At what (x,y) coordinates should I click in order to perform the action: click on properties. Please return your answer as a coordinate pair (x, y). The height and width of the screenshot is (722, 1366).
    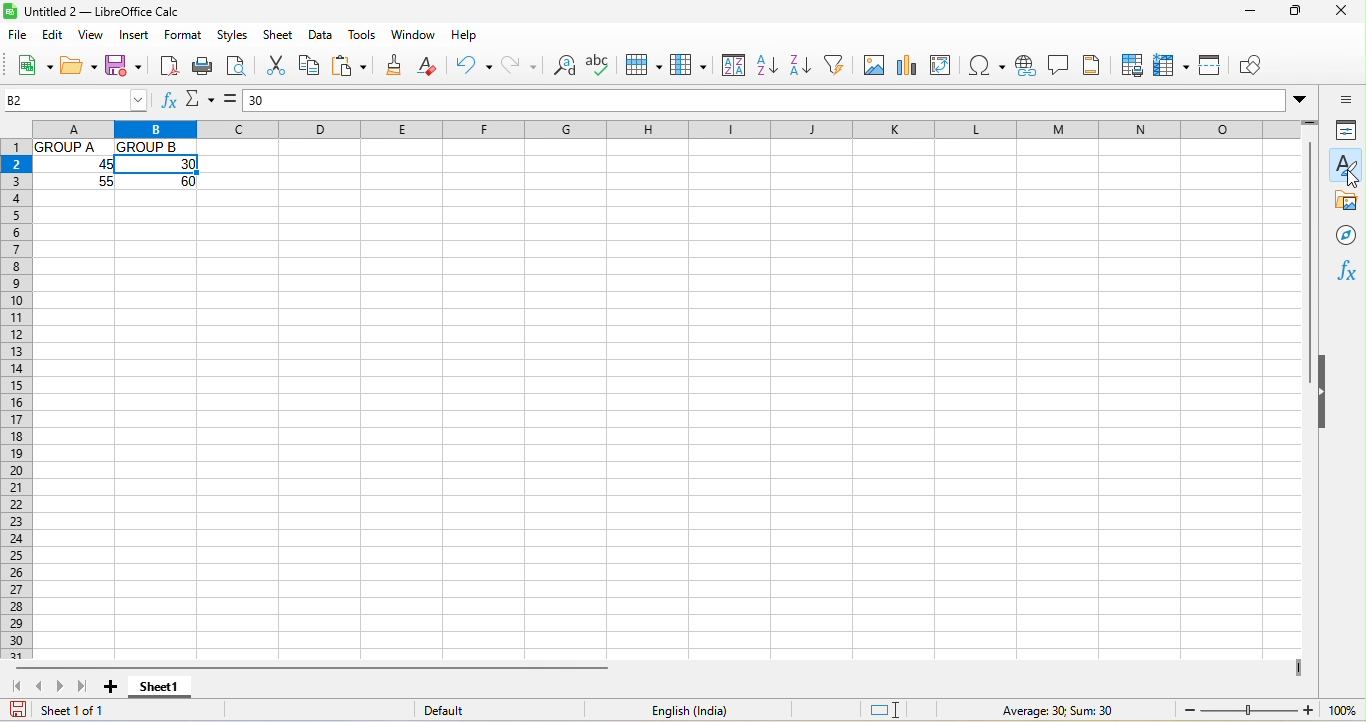
    Looking at the image, I should click on (1345, 130).